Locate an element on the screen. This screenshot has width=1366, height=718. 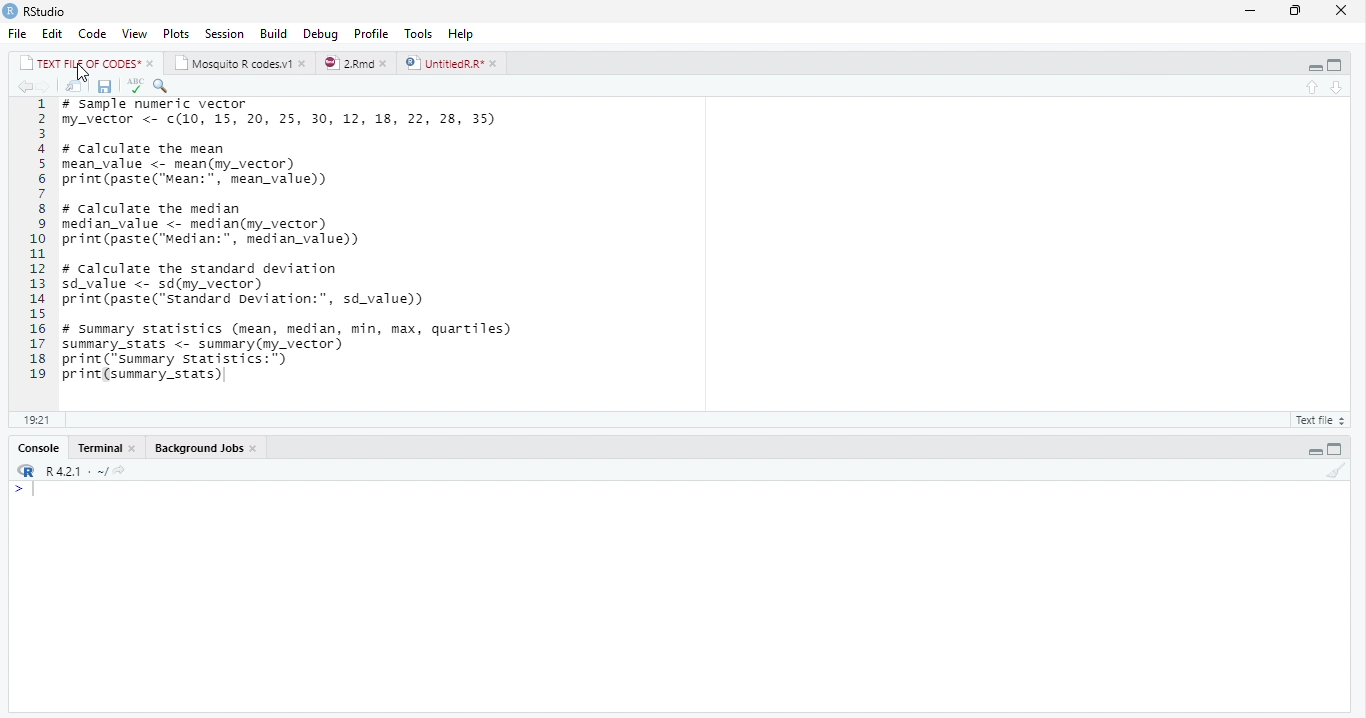
close is located at coordinates (1346, 10).